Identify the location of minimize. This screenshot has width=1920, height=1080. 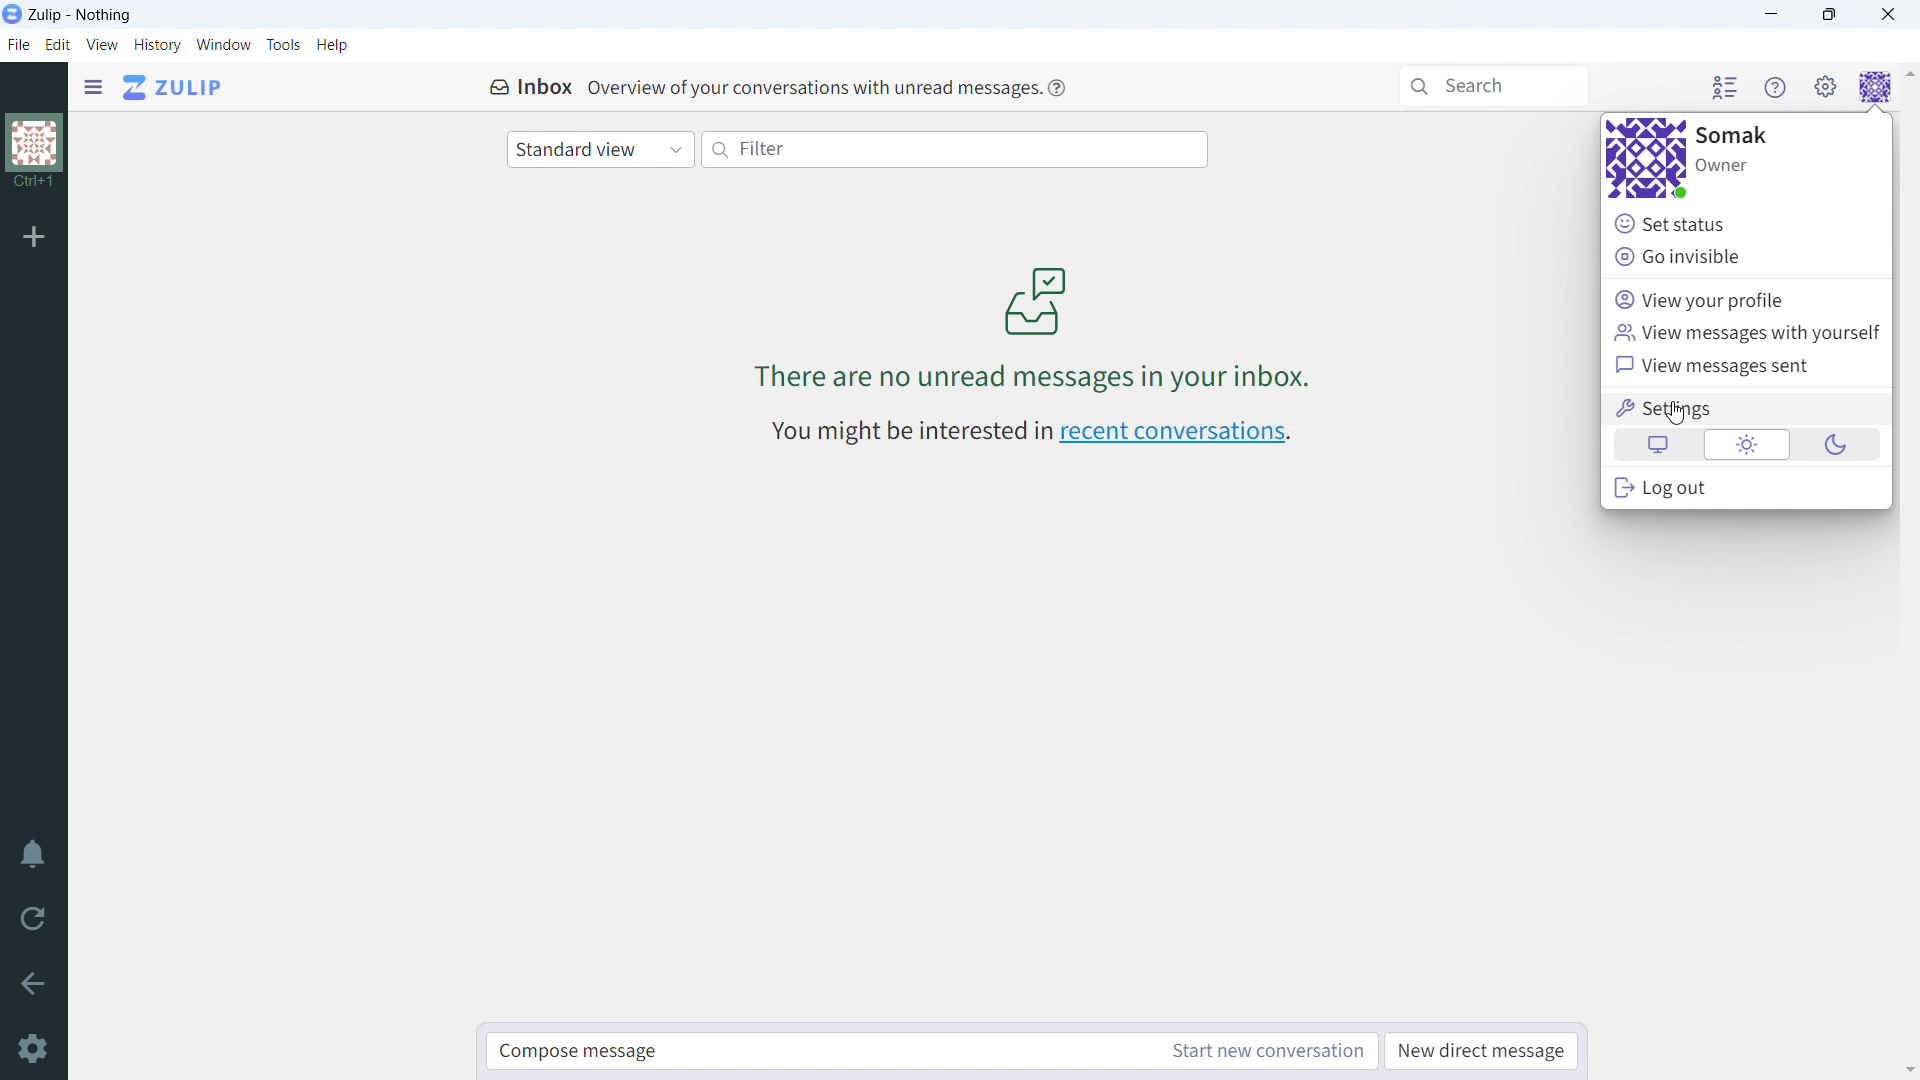
(1773, 15).